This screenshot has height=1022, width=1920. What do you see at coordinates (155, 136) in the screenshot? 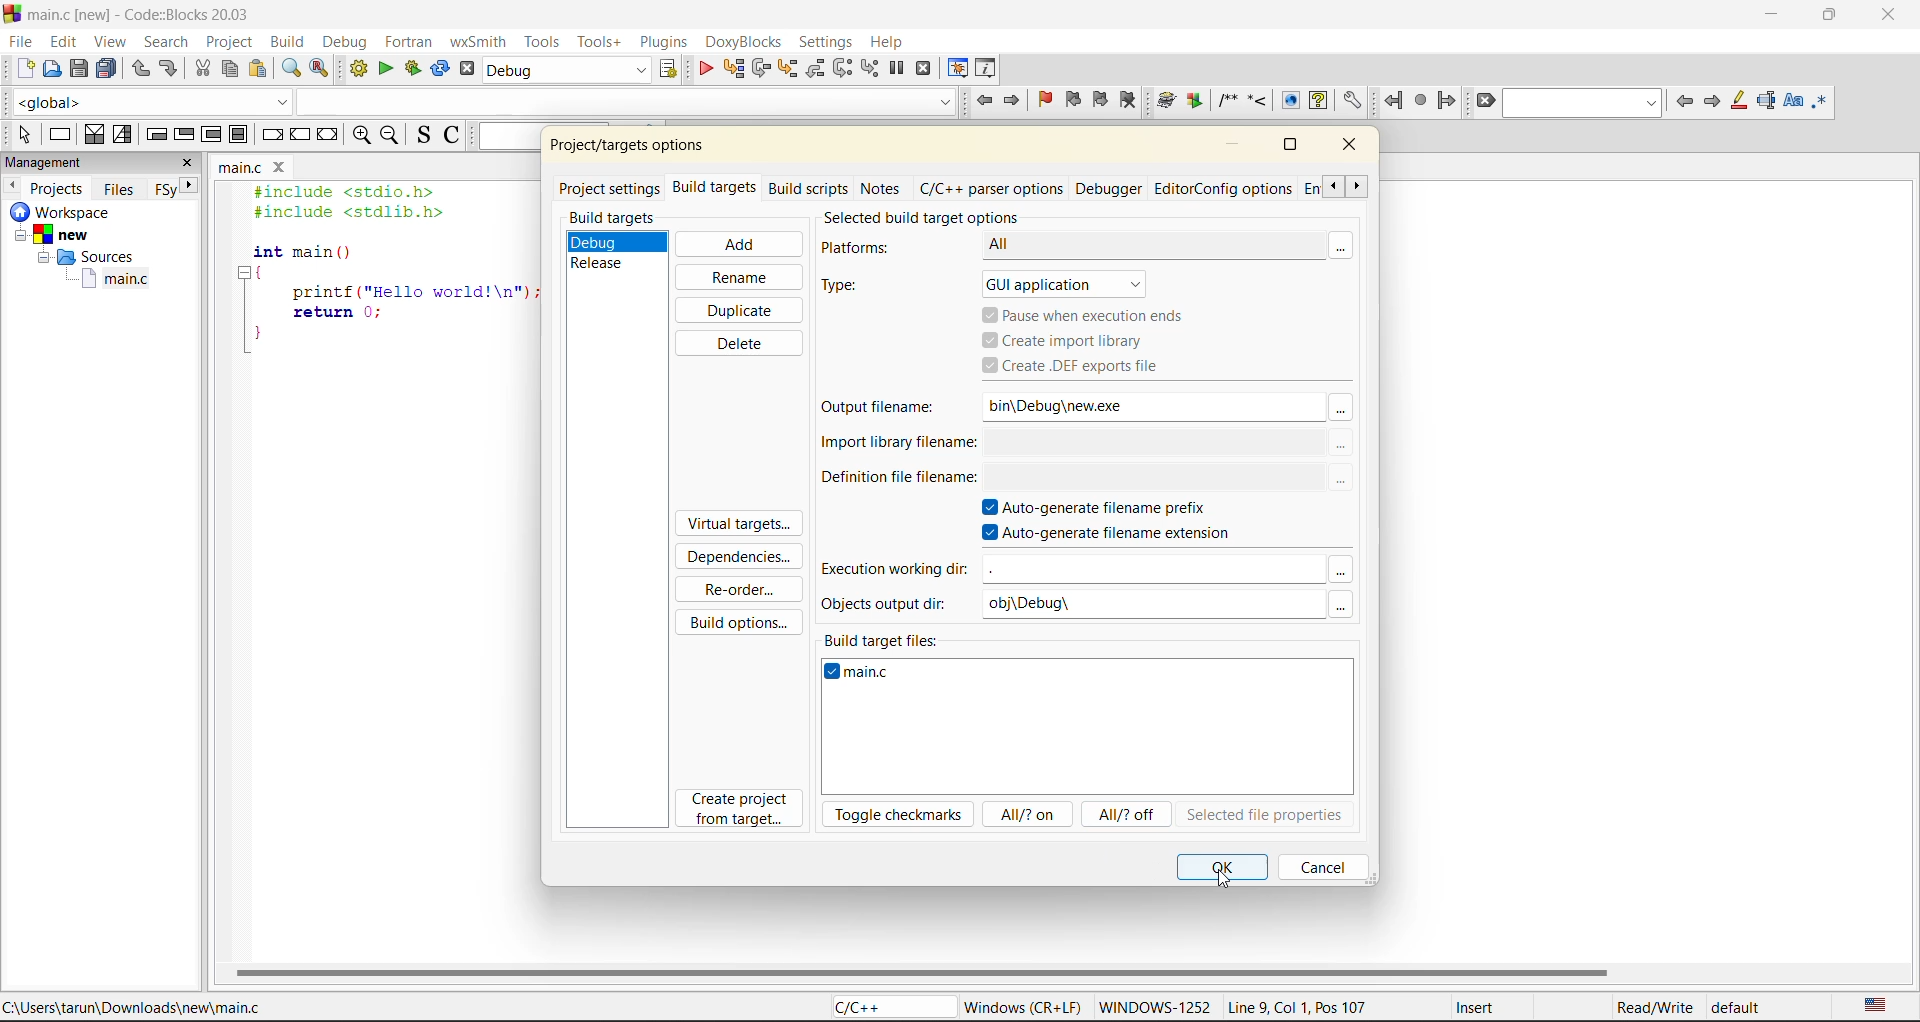
I see `entry condition loop` at bounding box center [155, 136].